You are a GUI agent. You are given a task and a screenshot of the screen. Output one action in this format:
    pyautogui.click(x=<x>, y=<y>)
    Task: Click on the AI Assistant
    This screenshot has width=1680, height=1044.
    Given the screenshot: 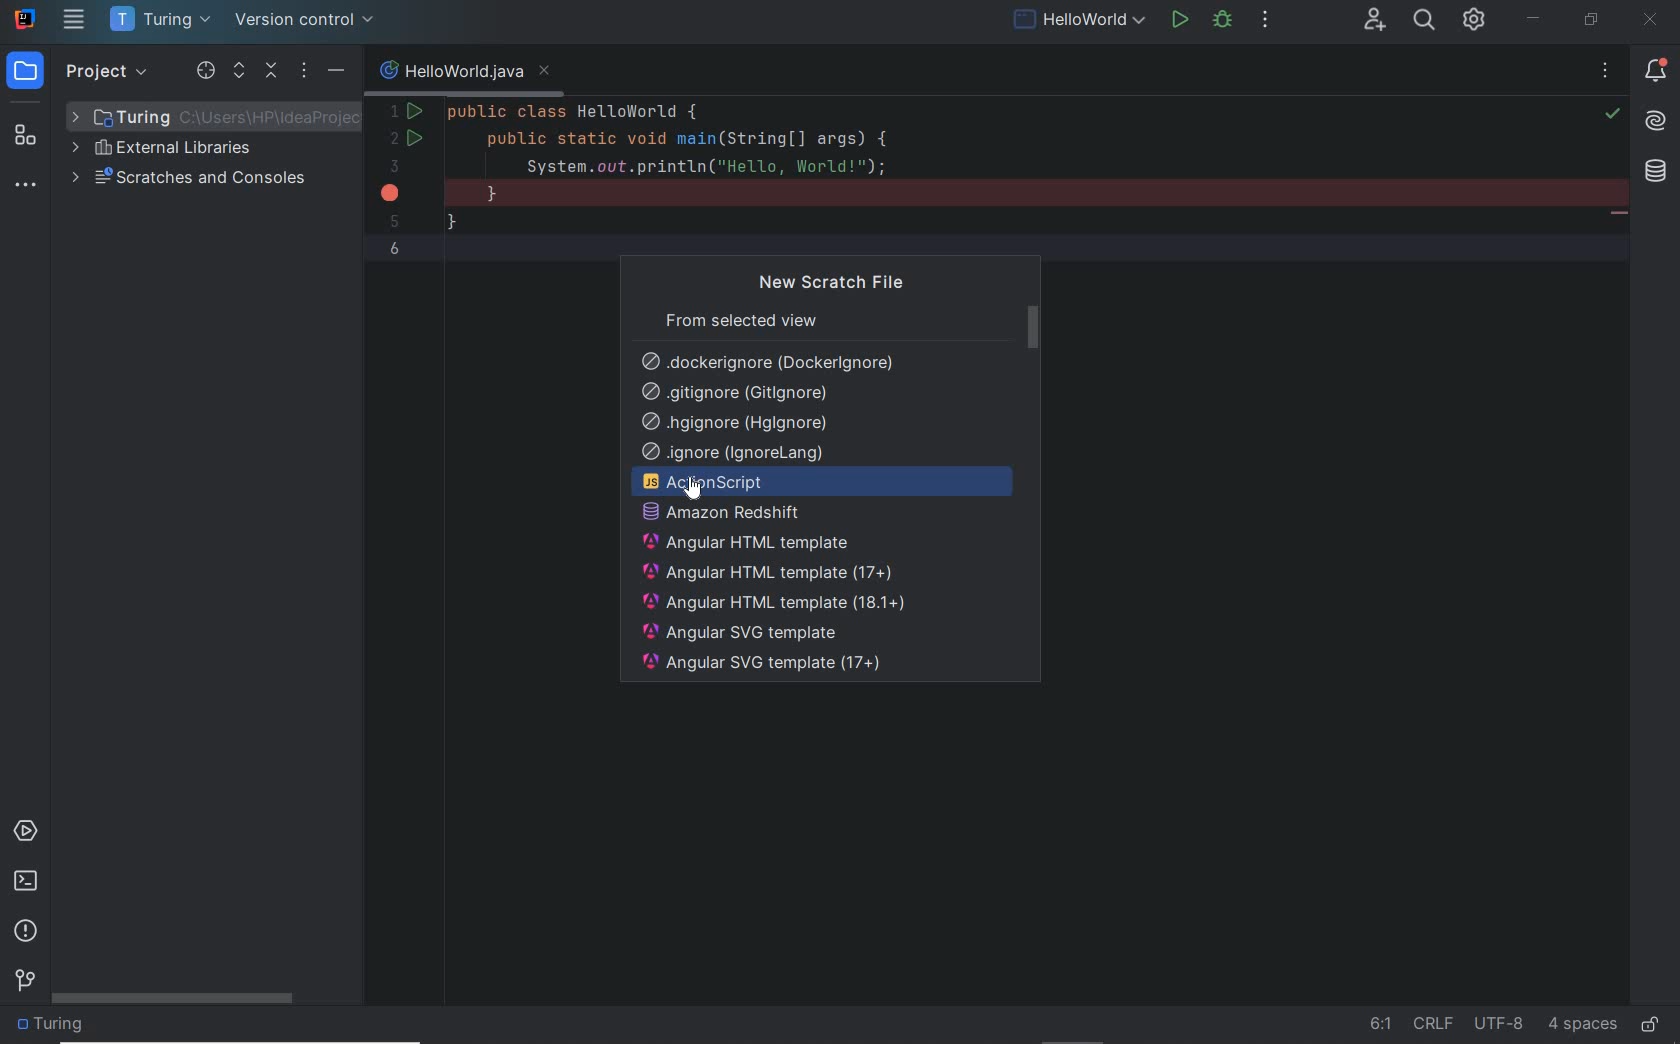 What is the action you would take?
    pyautogui.click(x=1656, y=122)
    